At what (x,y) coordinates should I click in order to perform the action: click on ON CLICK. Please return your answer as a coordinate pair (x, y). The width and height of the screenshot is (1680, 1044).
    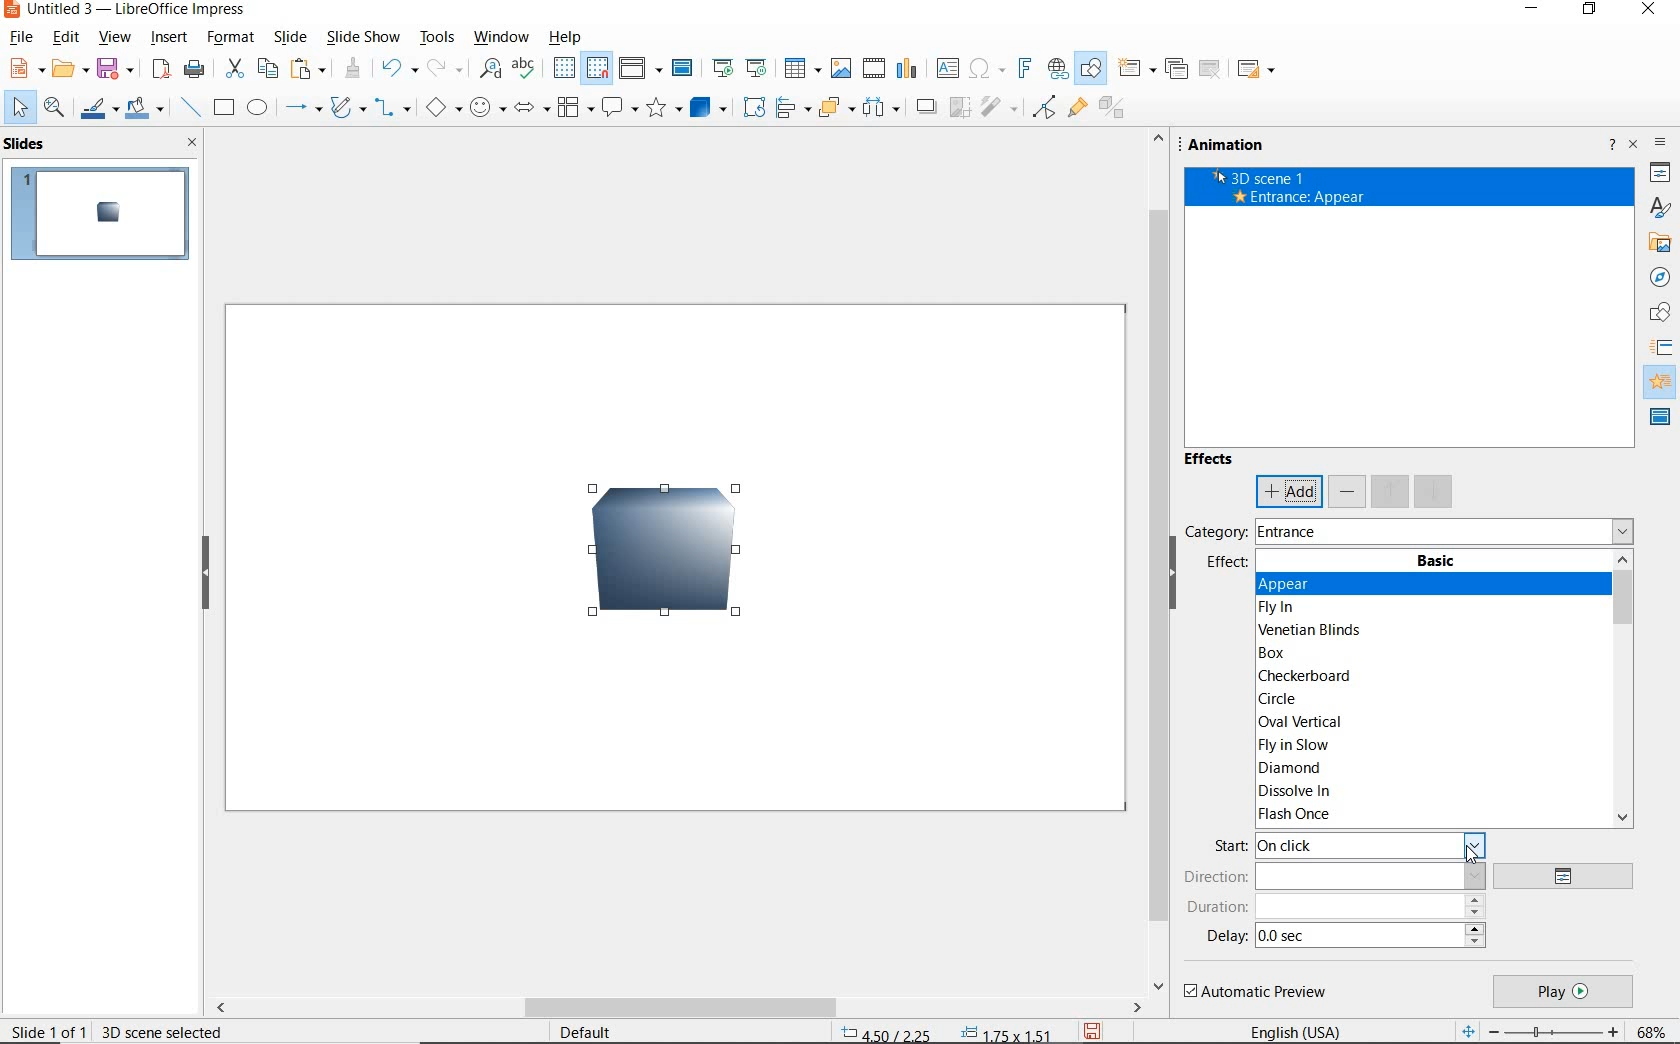
    Looking at the image, I should click on (1372, 844).